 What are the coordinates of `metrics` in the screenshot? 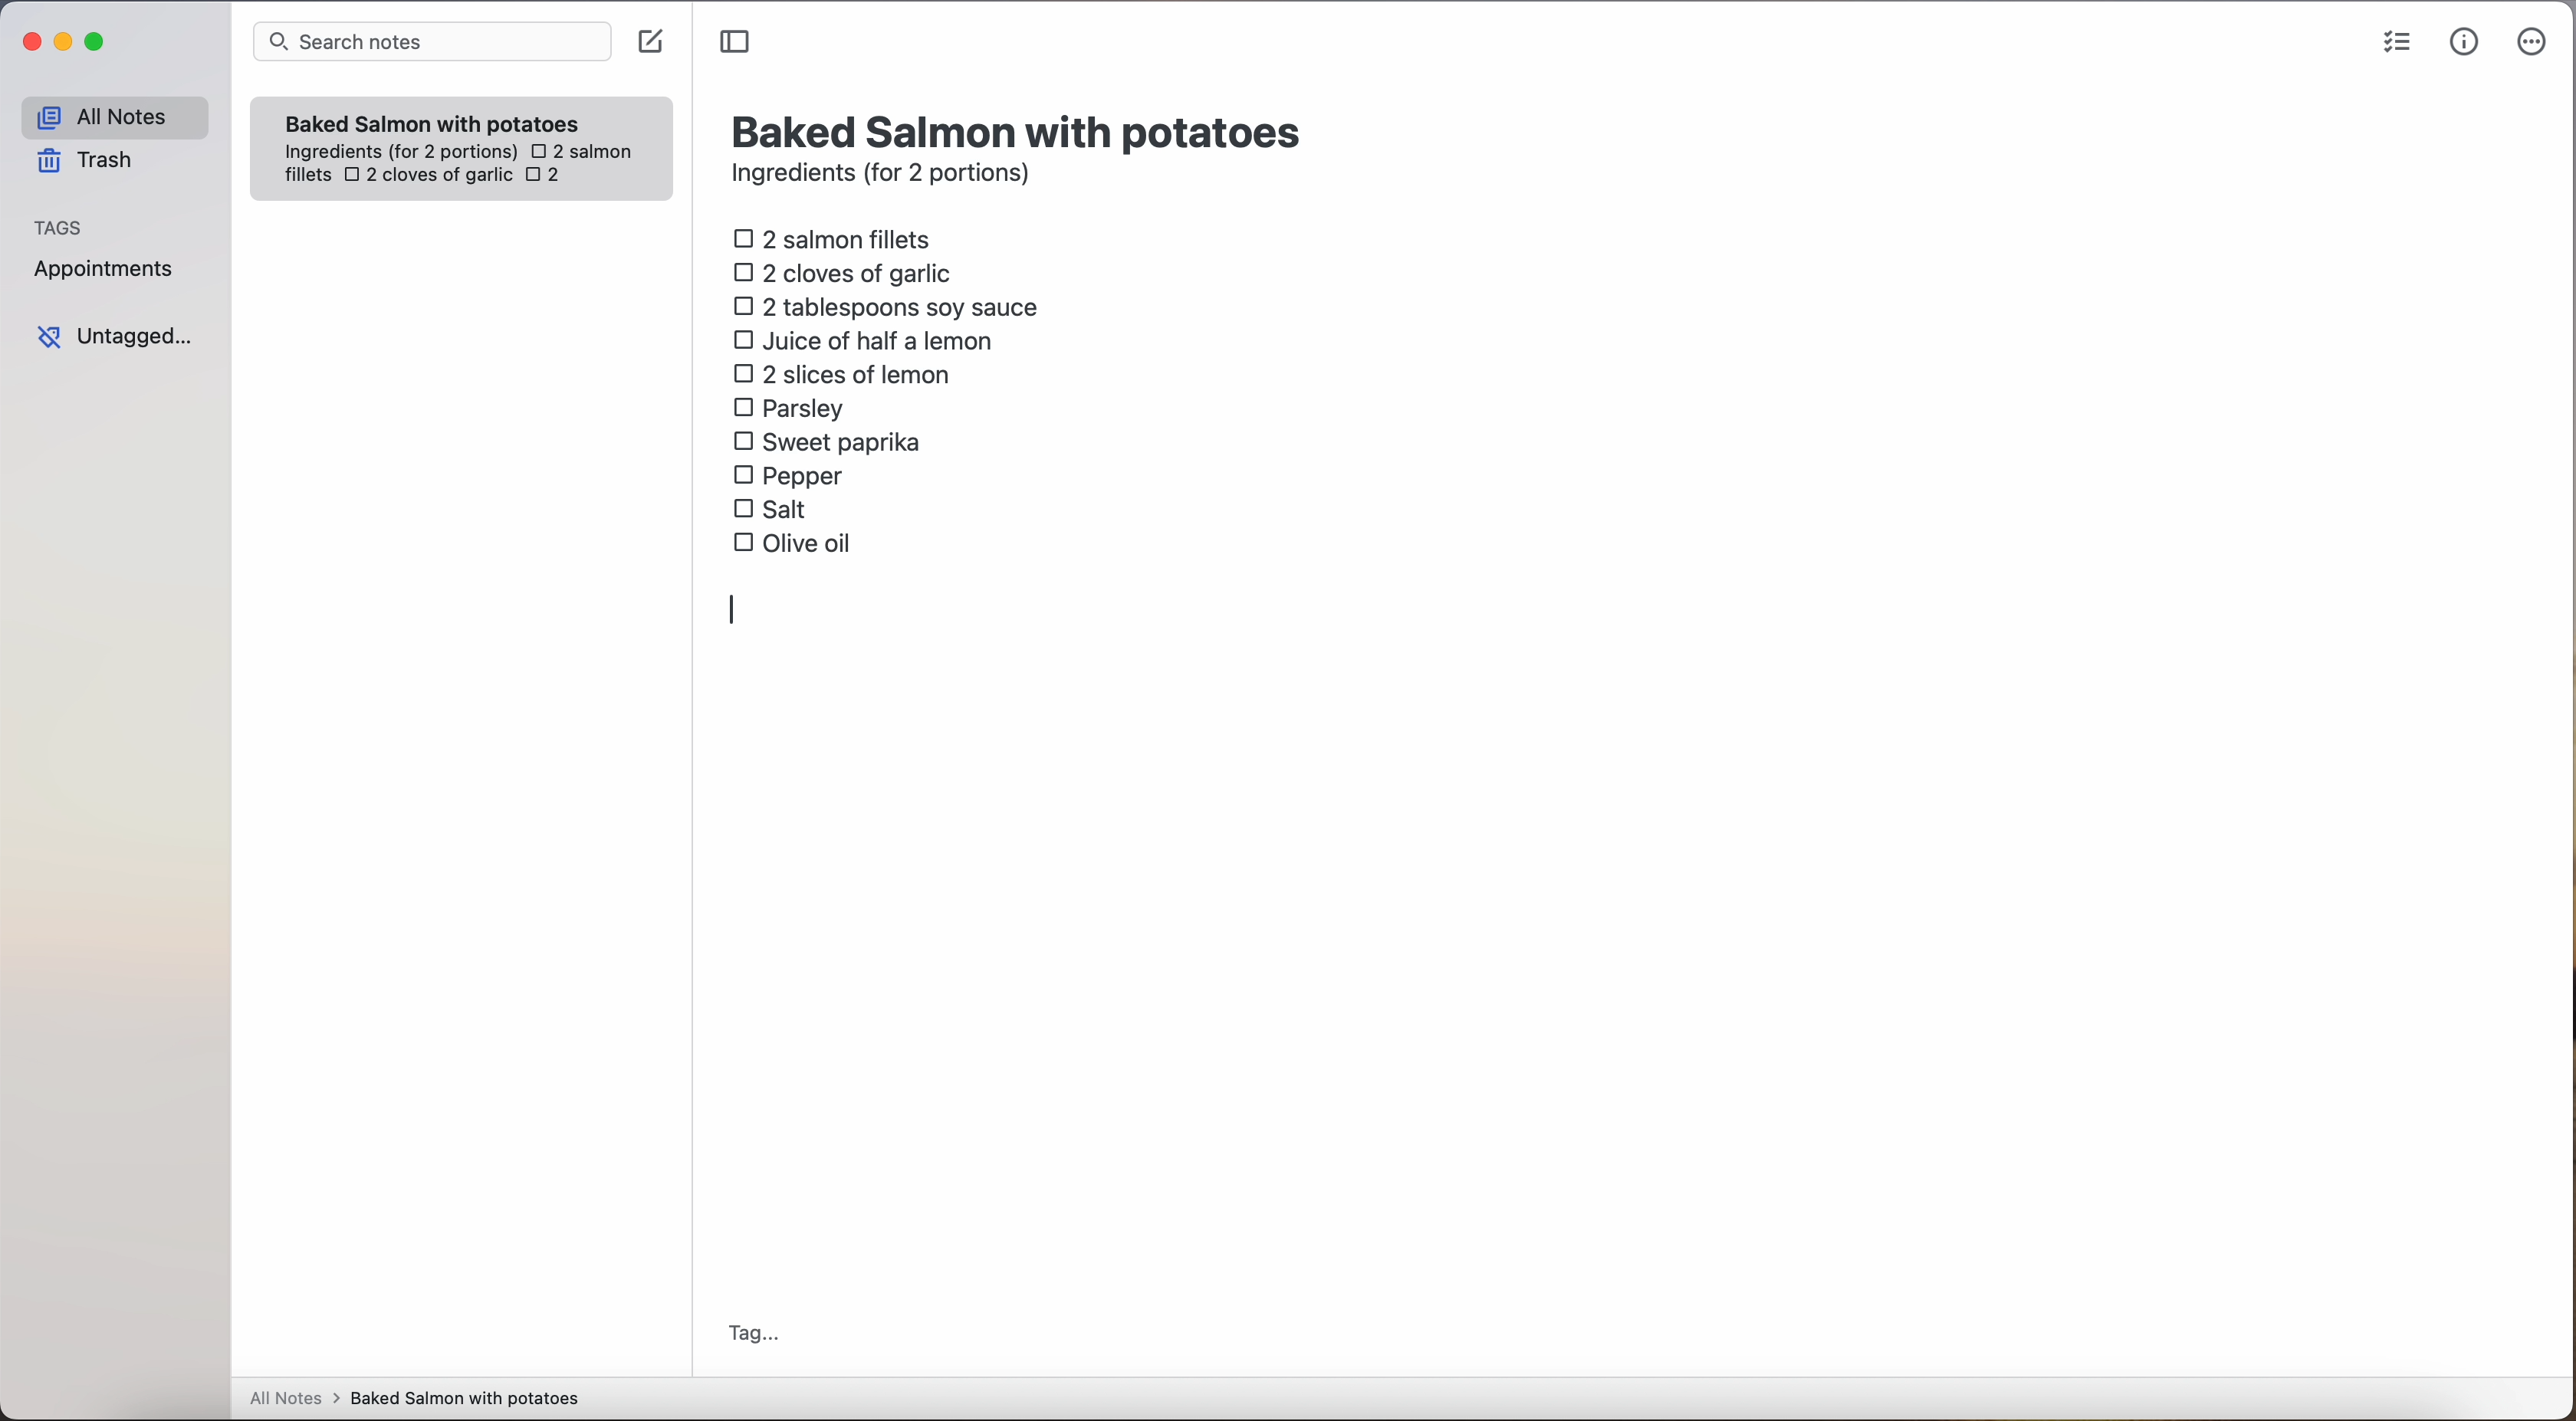 It's located at (2465, 41).